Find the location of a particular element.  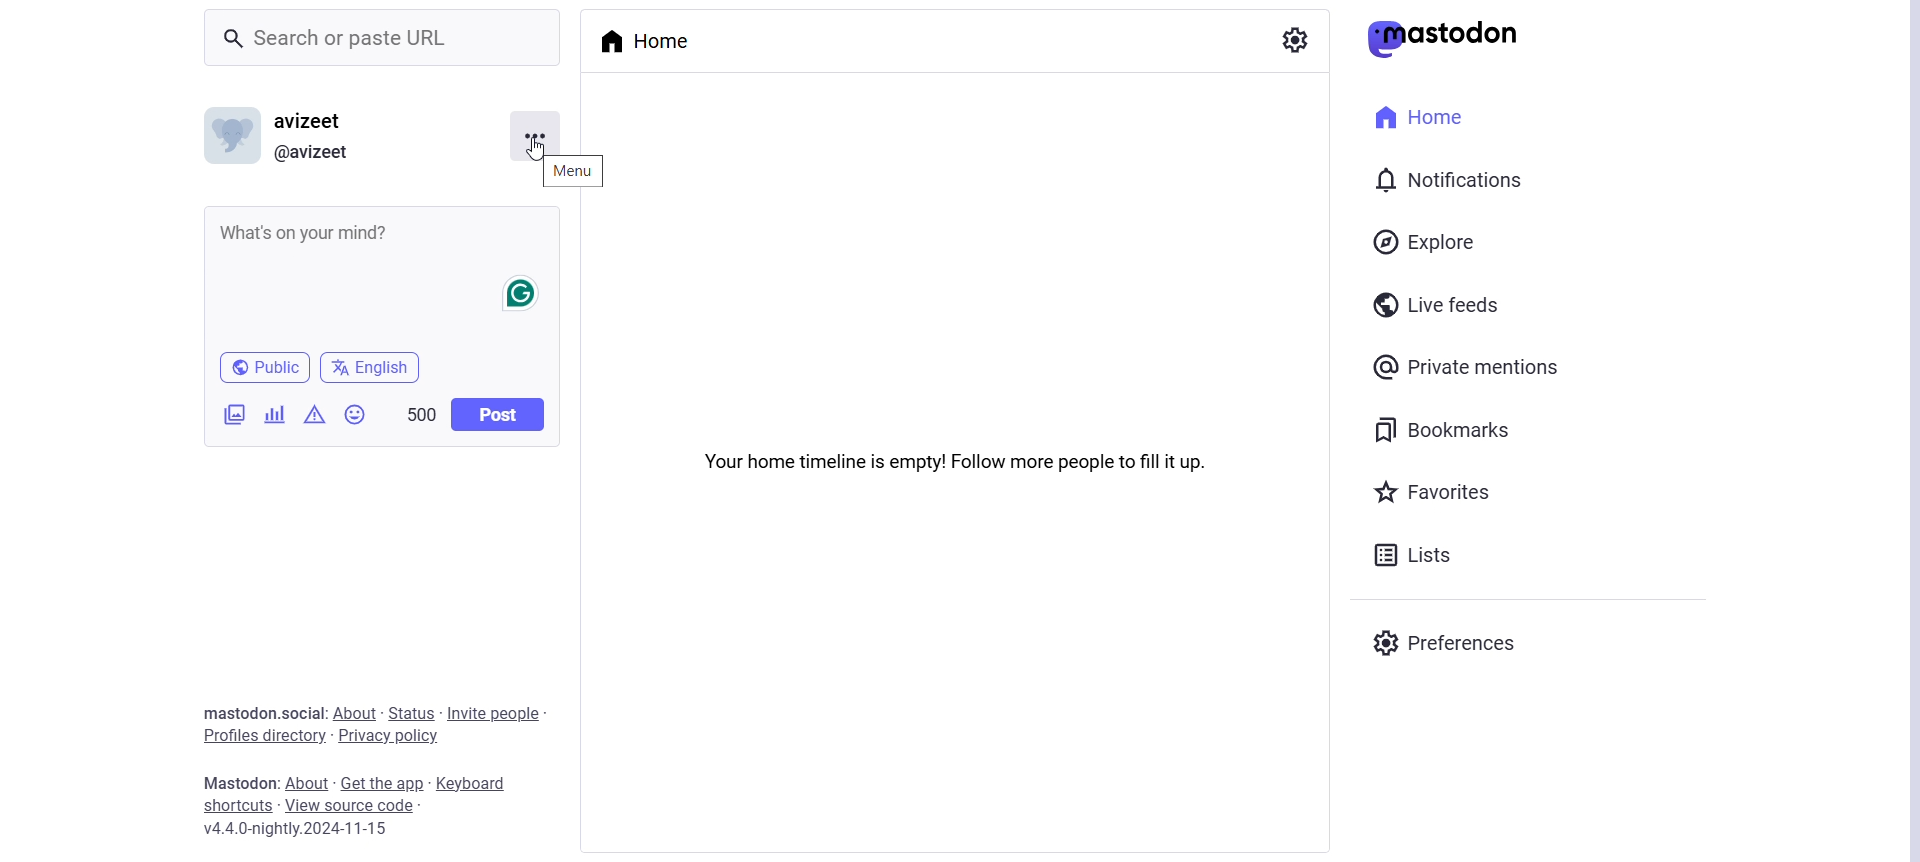

Invite People is located at coordinates (498, 714).